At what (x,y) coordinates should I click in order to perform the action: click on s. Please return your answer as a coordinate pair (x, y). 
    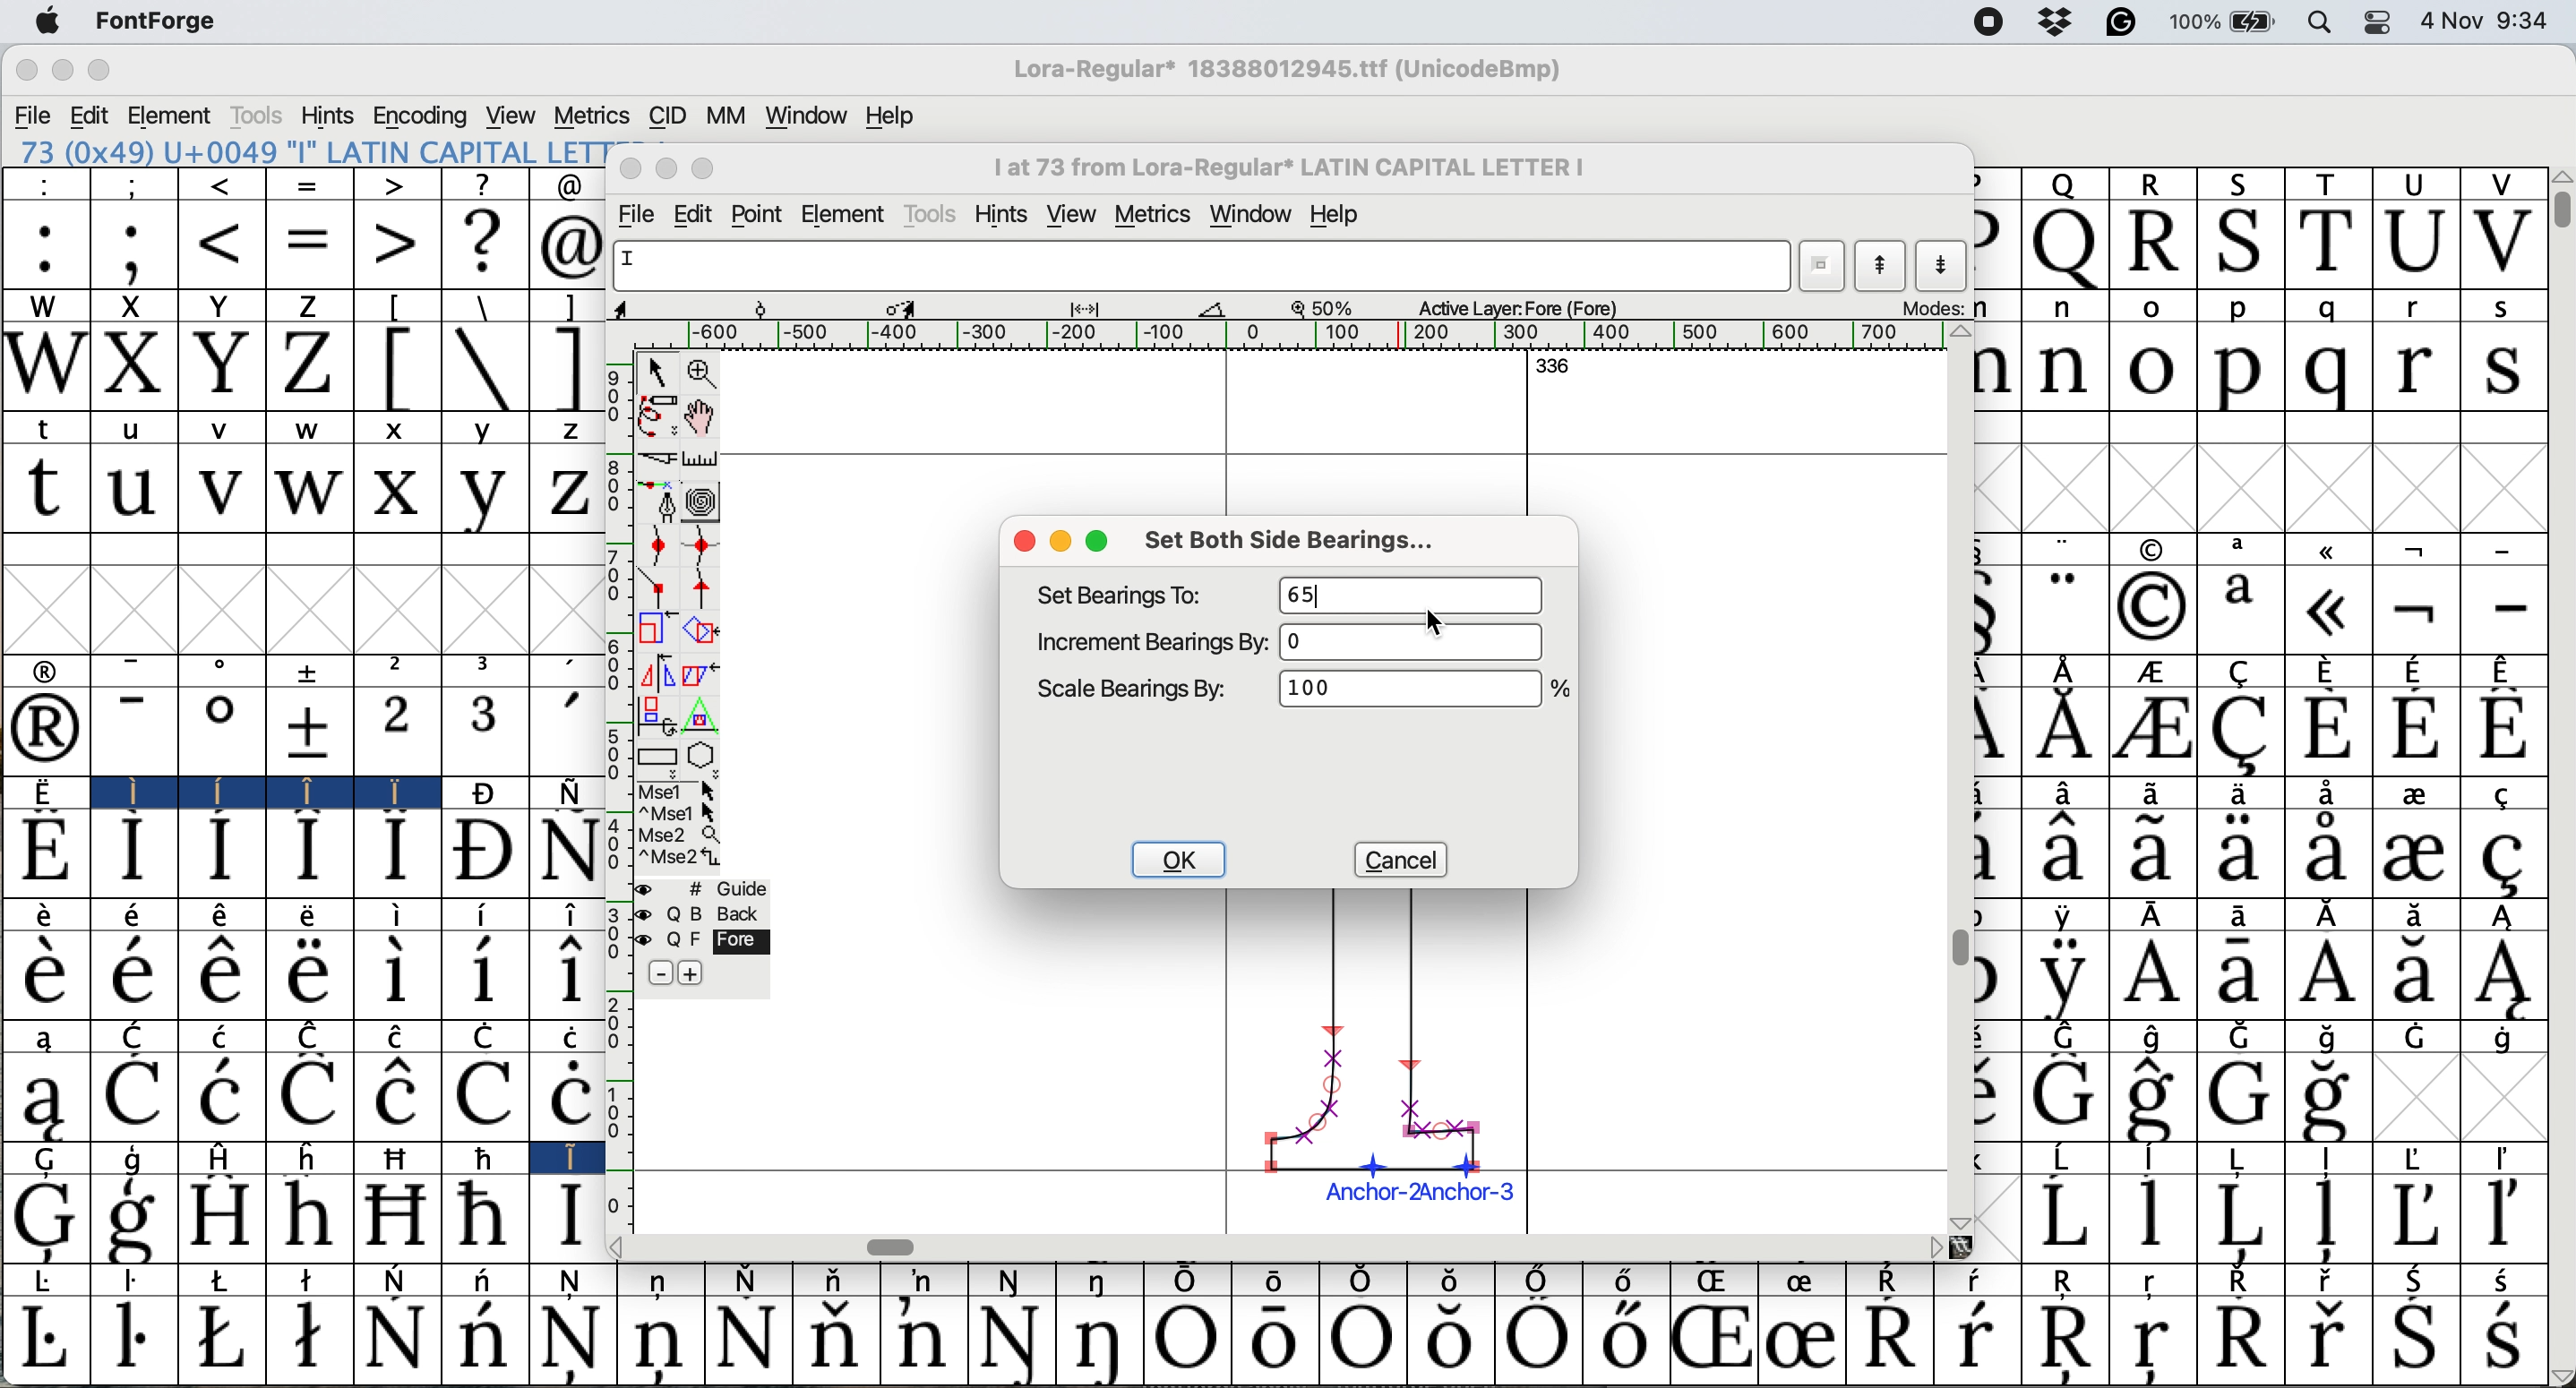
    Looking at the image, I should click on (2504, 370).